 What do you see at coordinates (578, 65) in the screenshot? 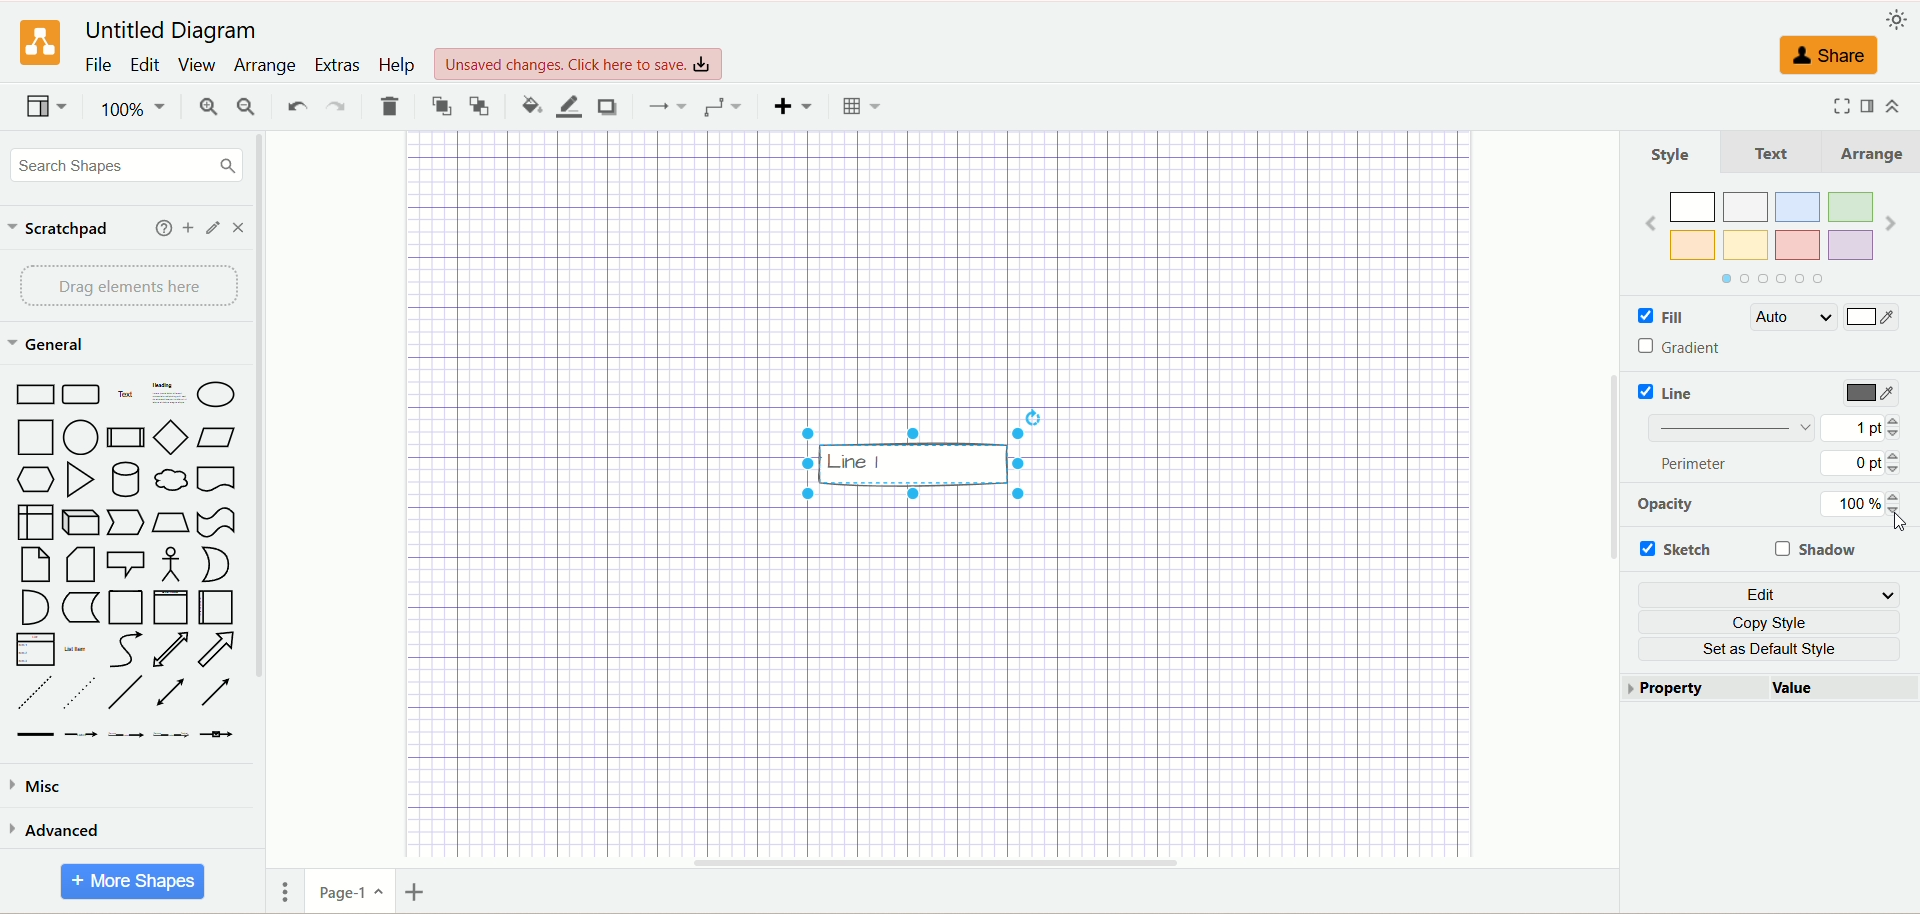
I see `Unsaved changes. click here to save` at bounding box center [578, 65].